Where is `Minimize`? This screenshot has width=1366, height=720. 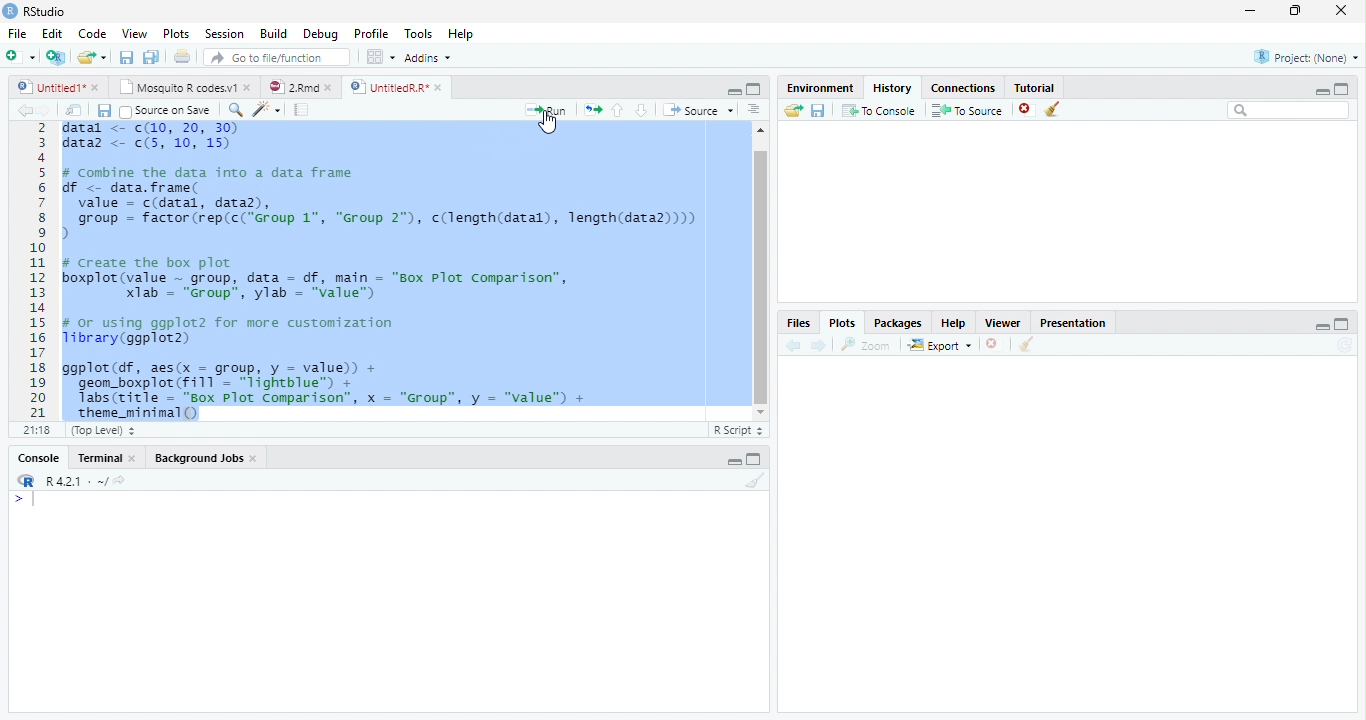 Minimize is located at coordinates (733, 462).